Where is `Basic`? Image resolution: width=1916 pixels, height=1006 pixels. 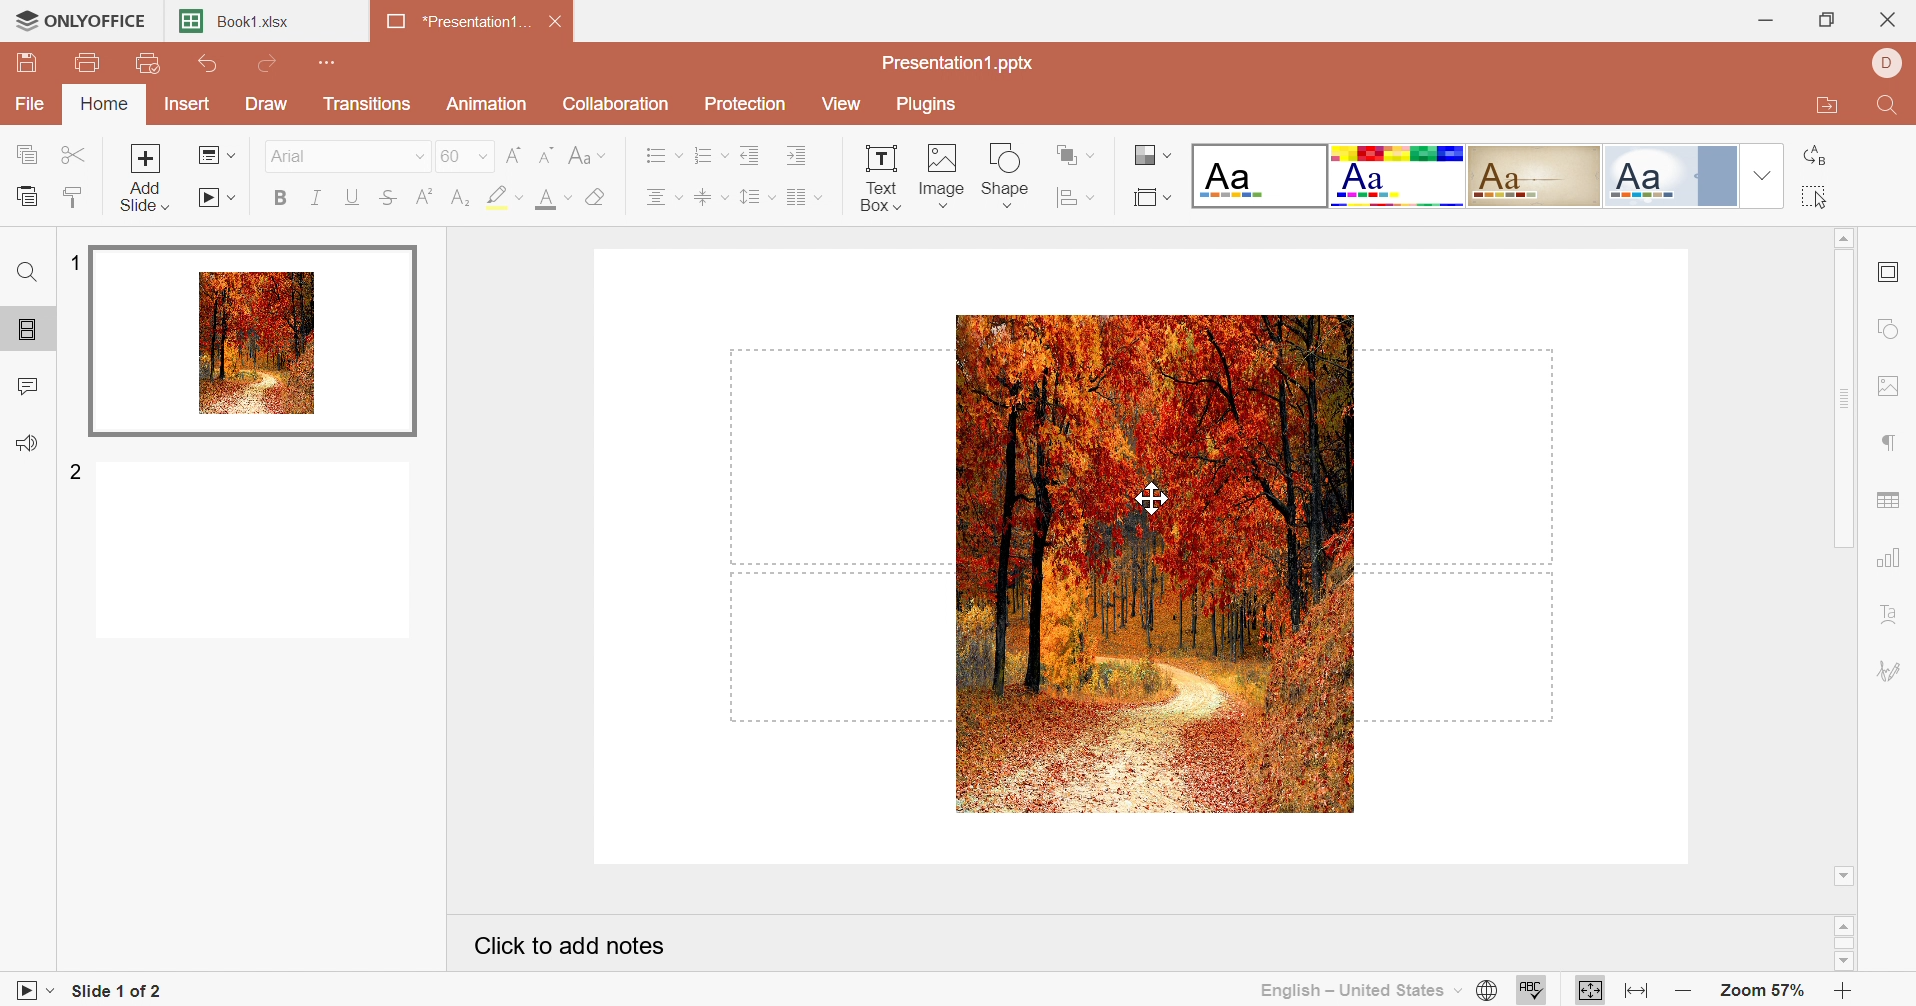
Basic is located at coordinates (1398, 178).